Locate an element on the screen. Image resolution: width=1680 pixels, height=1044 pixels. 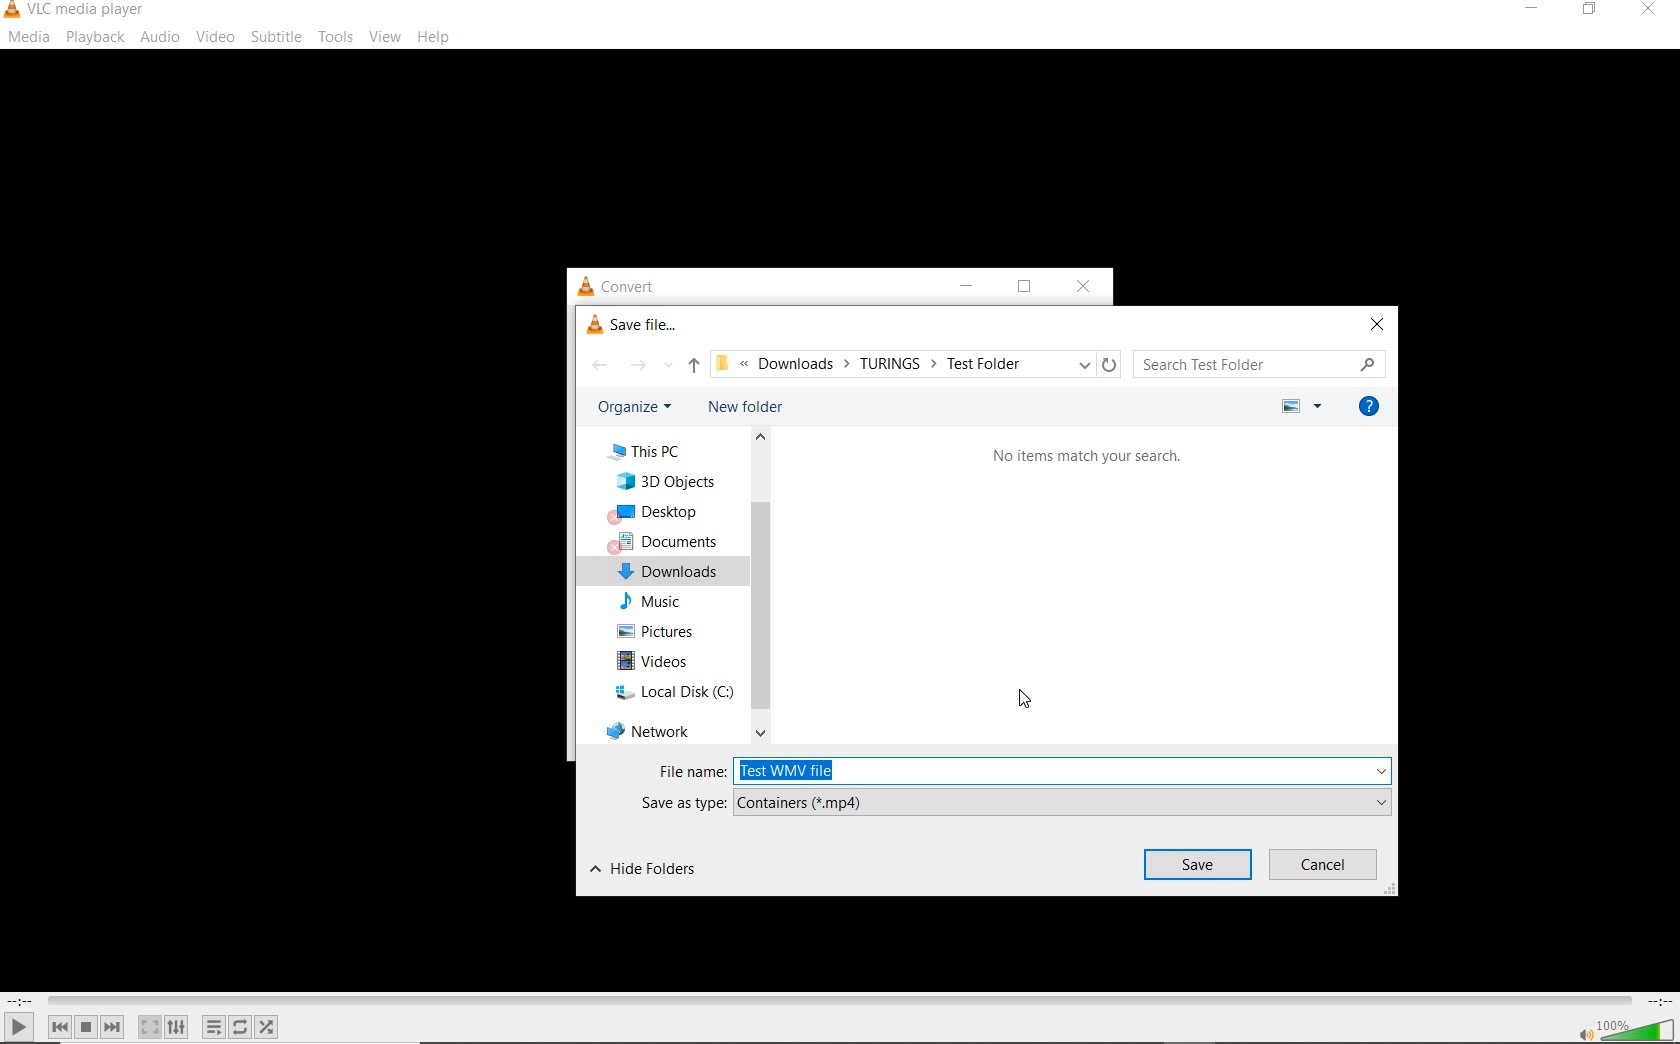
up is located at coordinates (694, 366).